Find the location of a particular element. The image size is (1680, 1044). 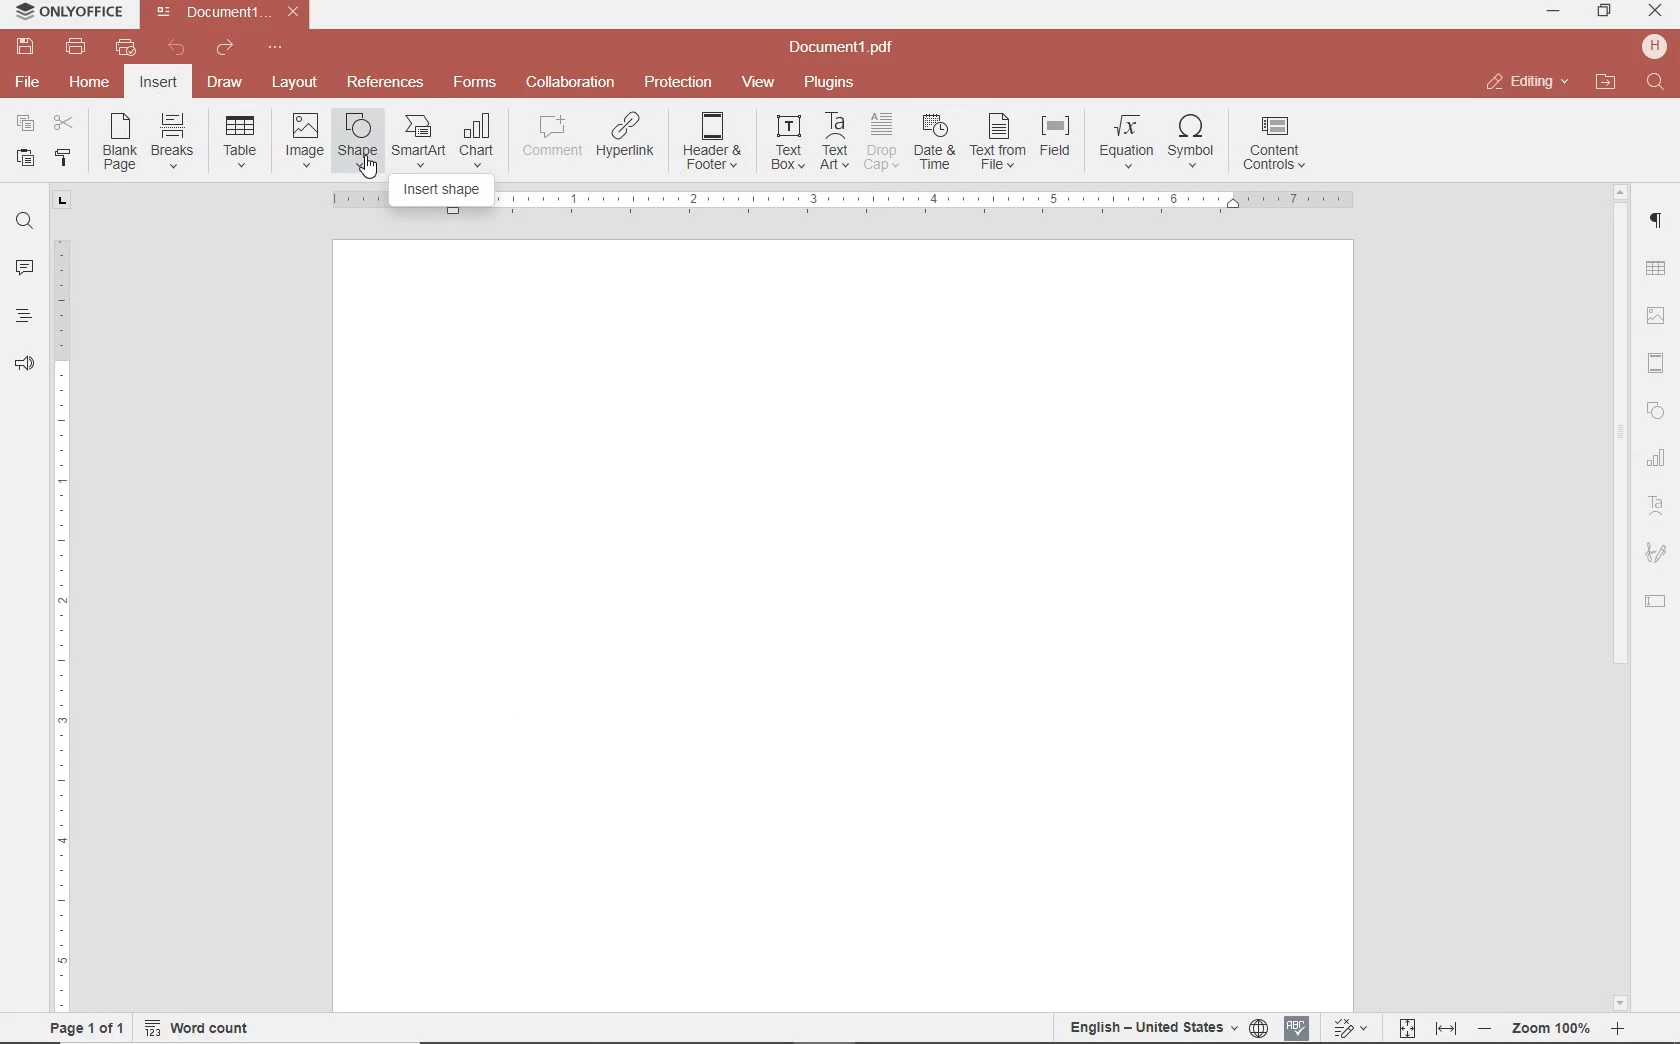

NSERT EQUATION is located at coordinates (1124, 140).